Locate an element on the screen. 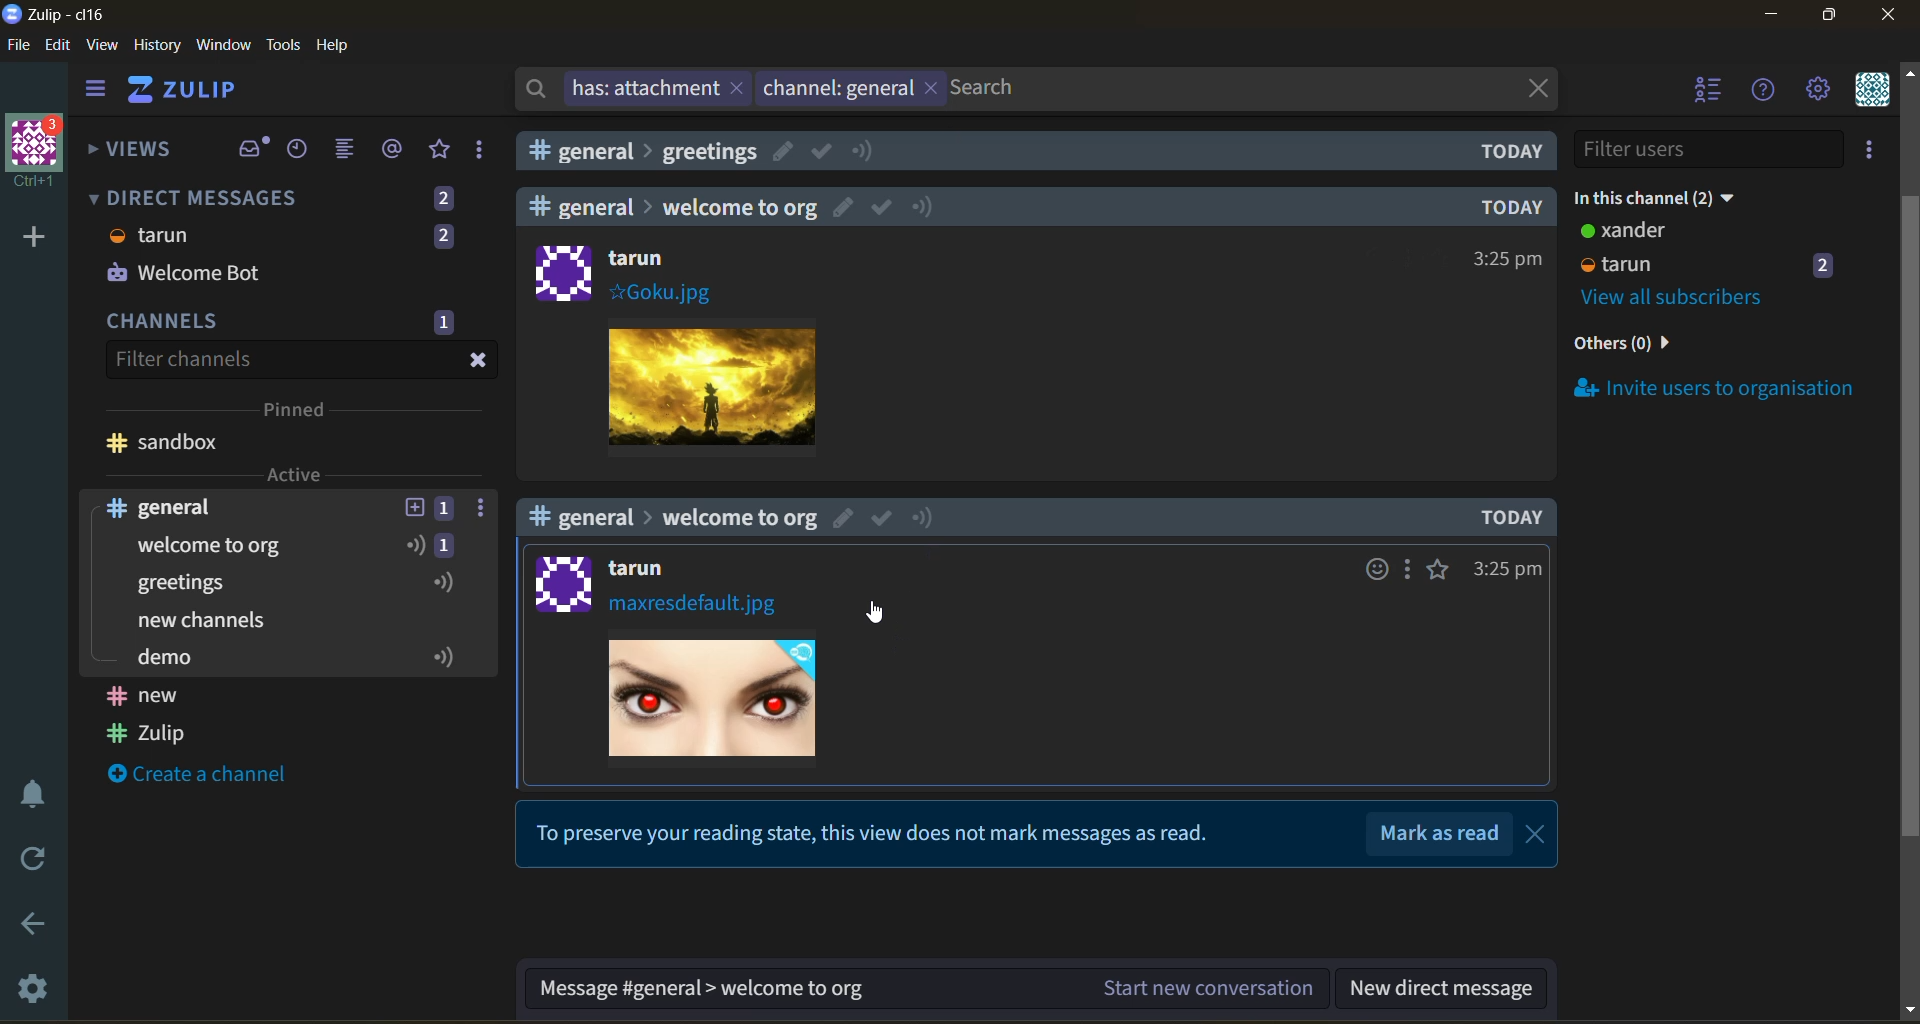 The height and width of the screenshot is (1024, 1920). notify is located at coordinates (927, 518).